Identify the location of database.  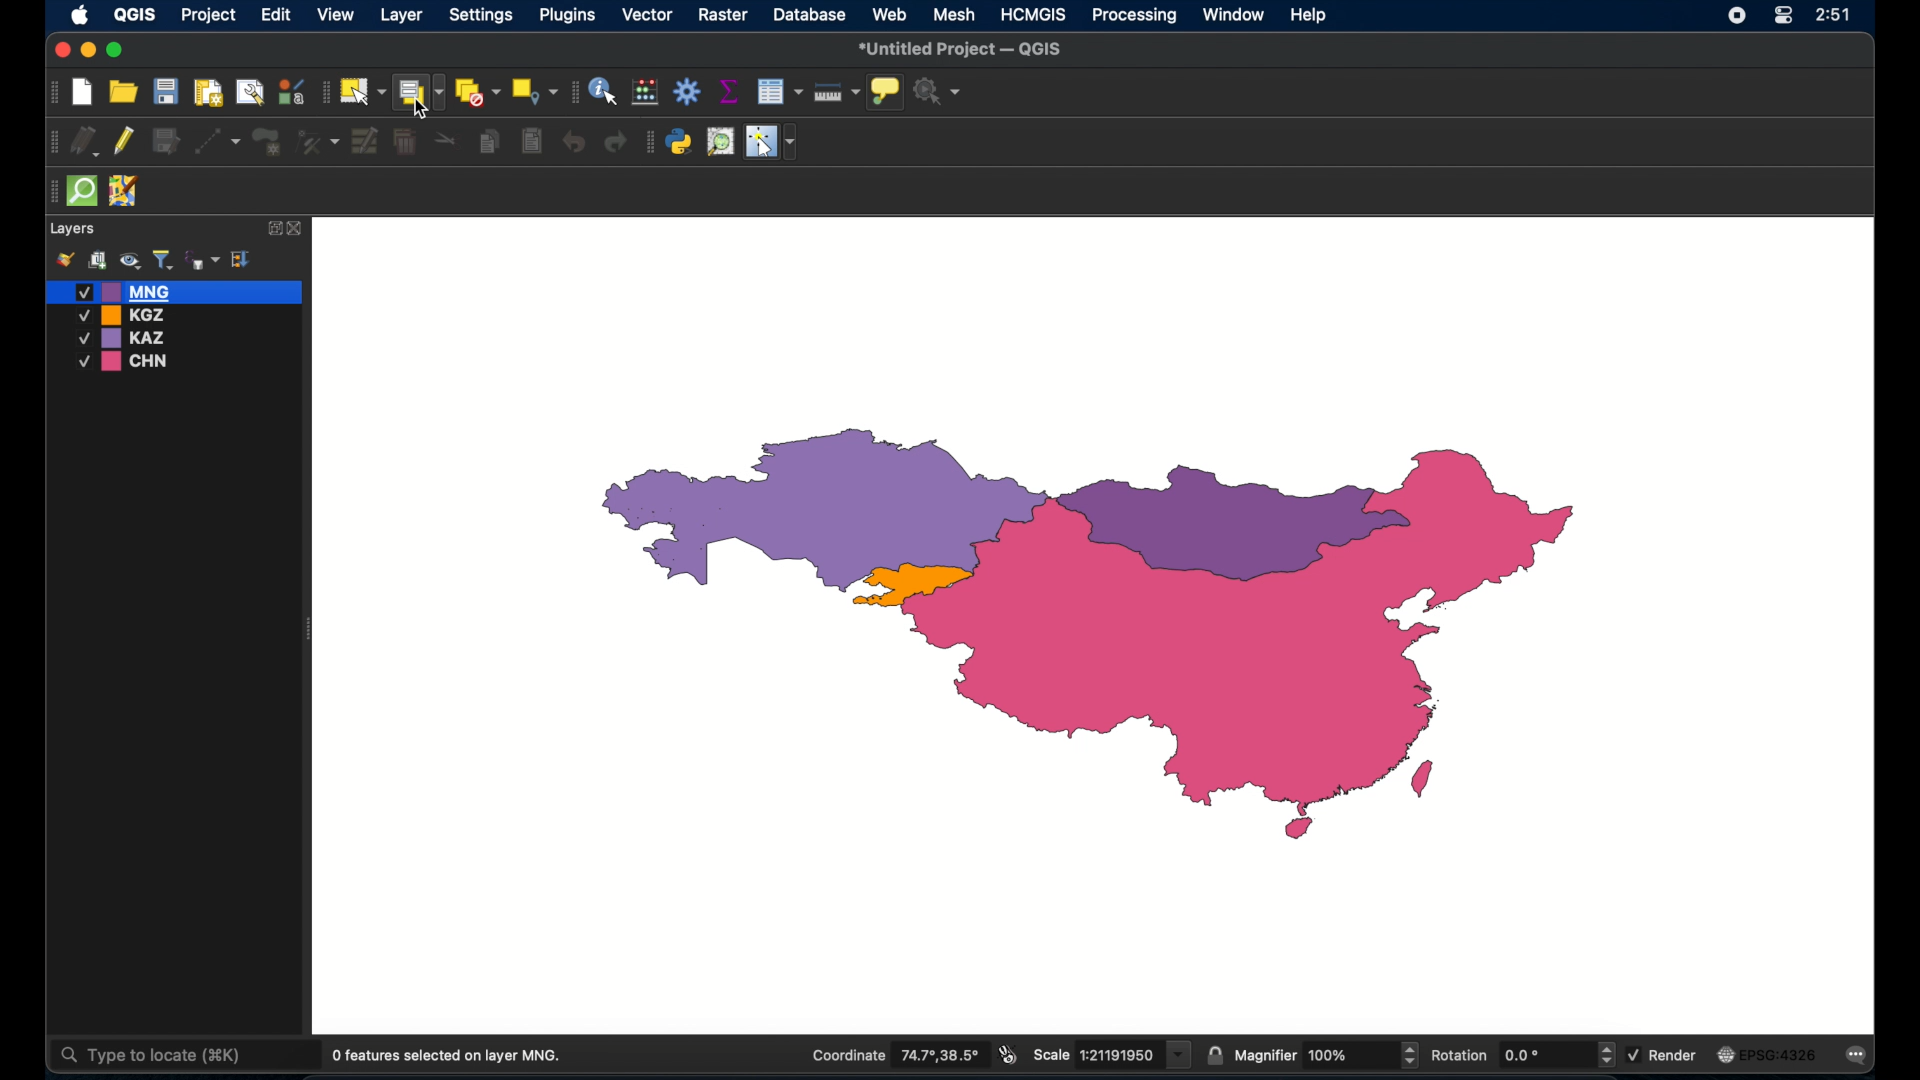
(809, 14).